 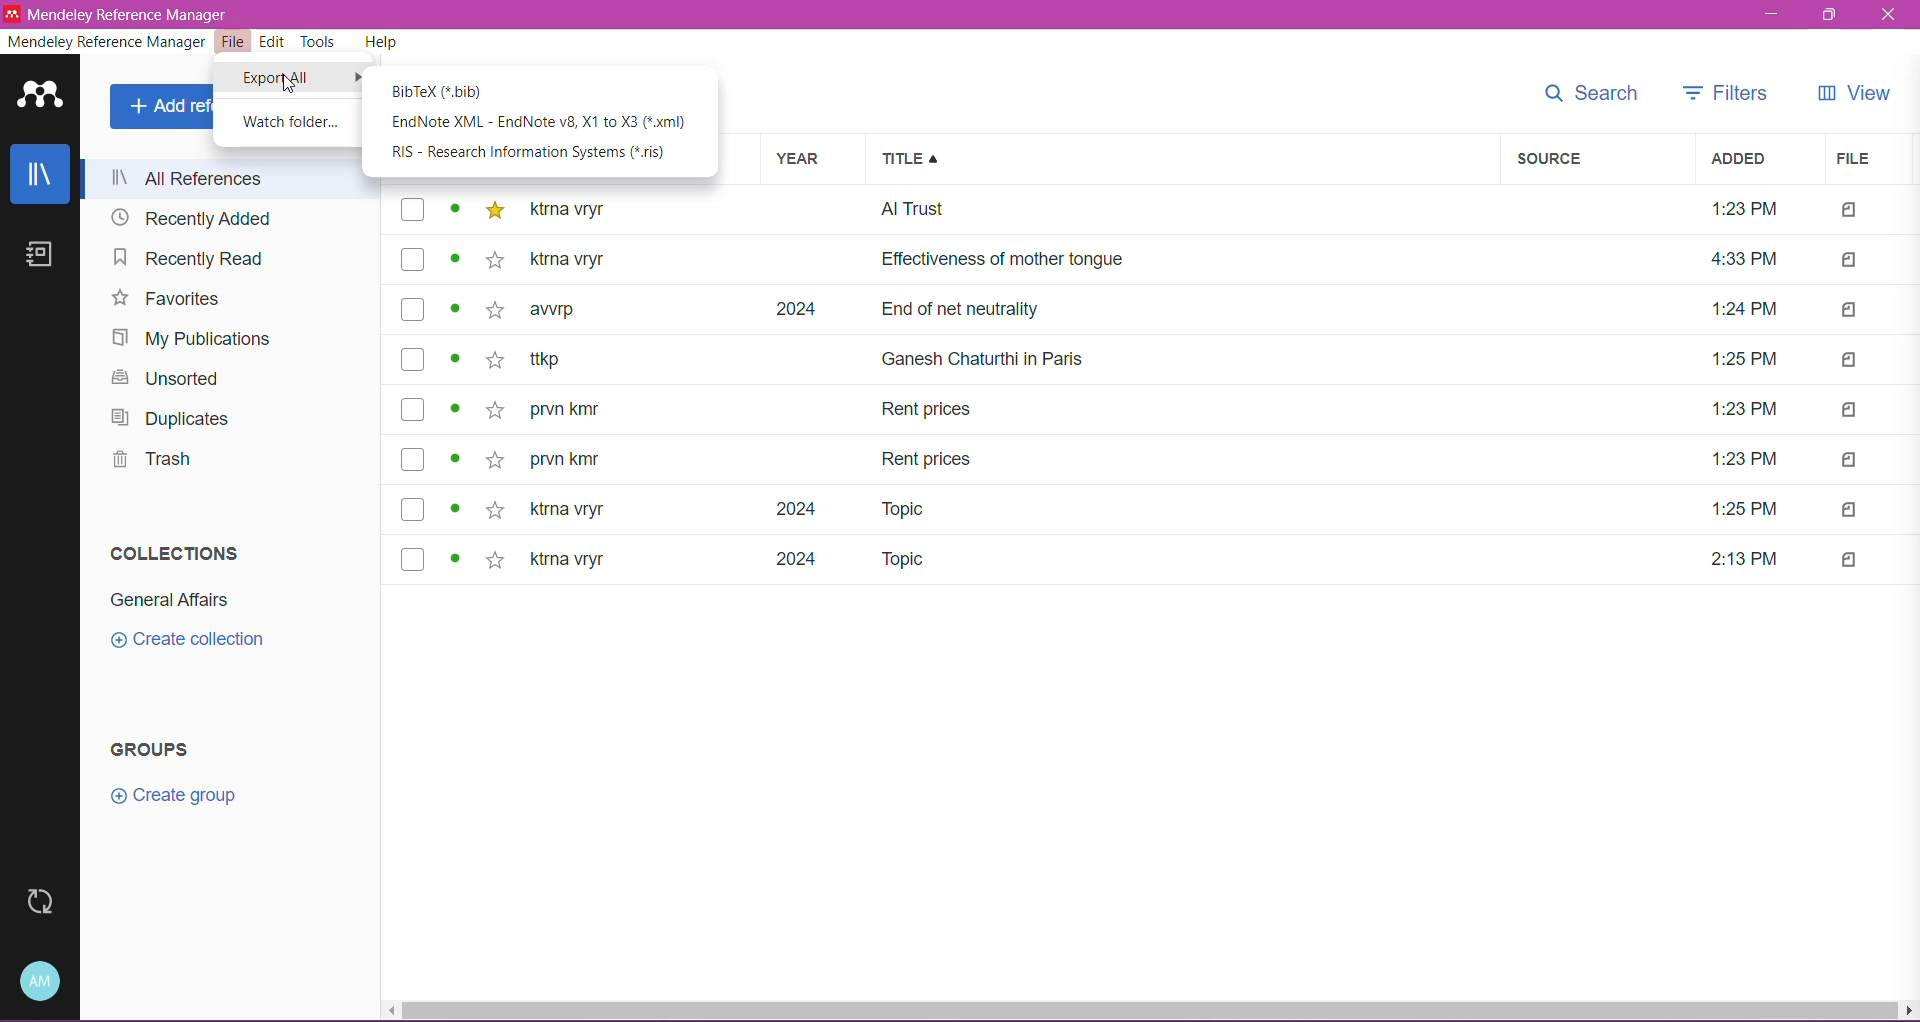 I want to click on Close, so click(x=1892, y=15).